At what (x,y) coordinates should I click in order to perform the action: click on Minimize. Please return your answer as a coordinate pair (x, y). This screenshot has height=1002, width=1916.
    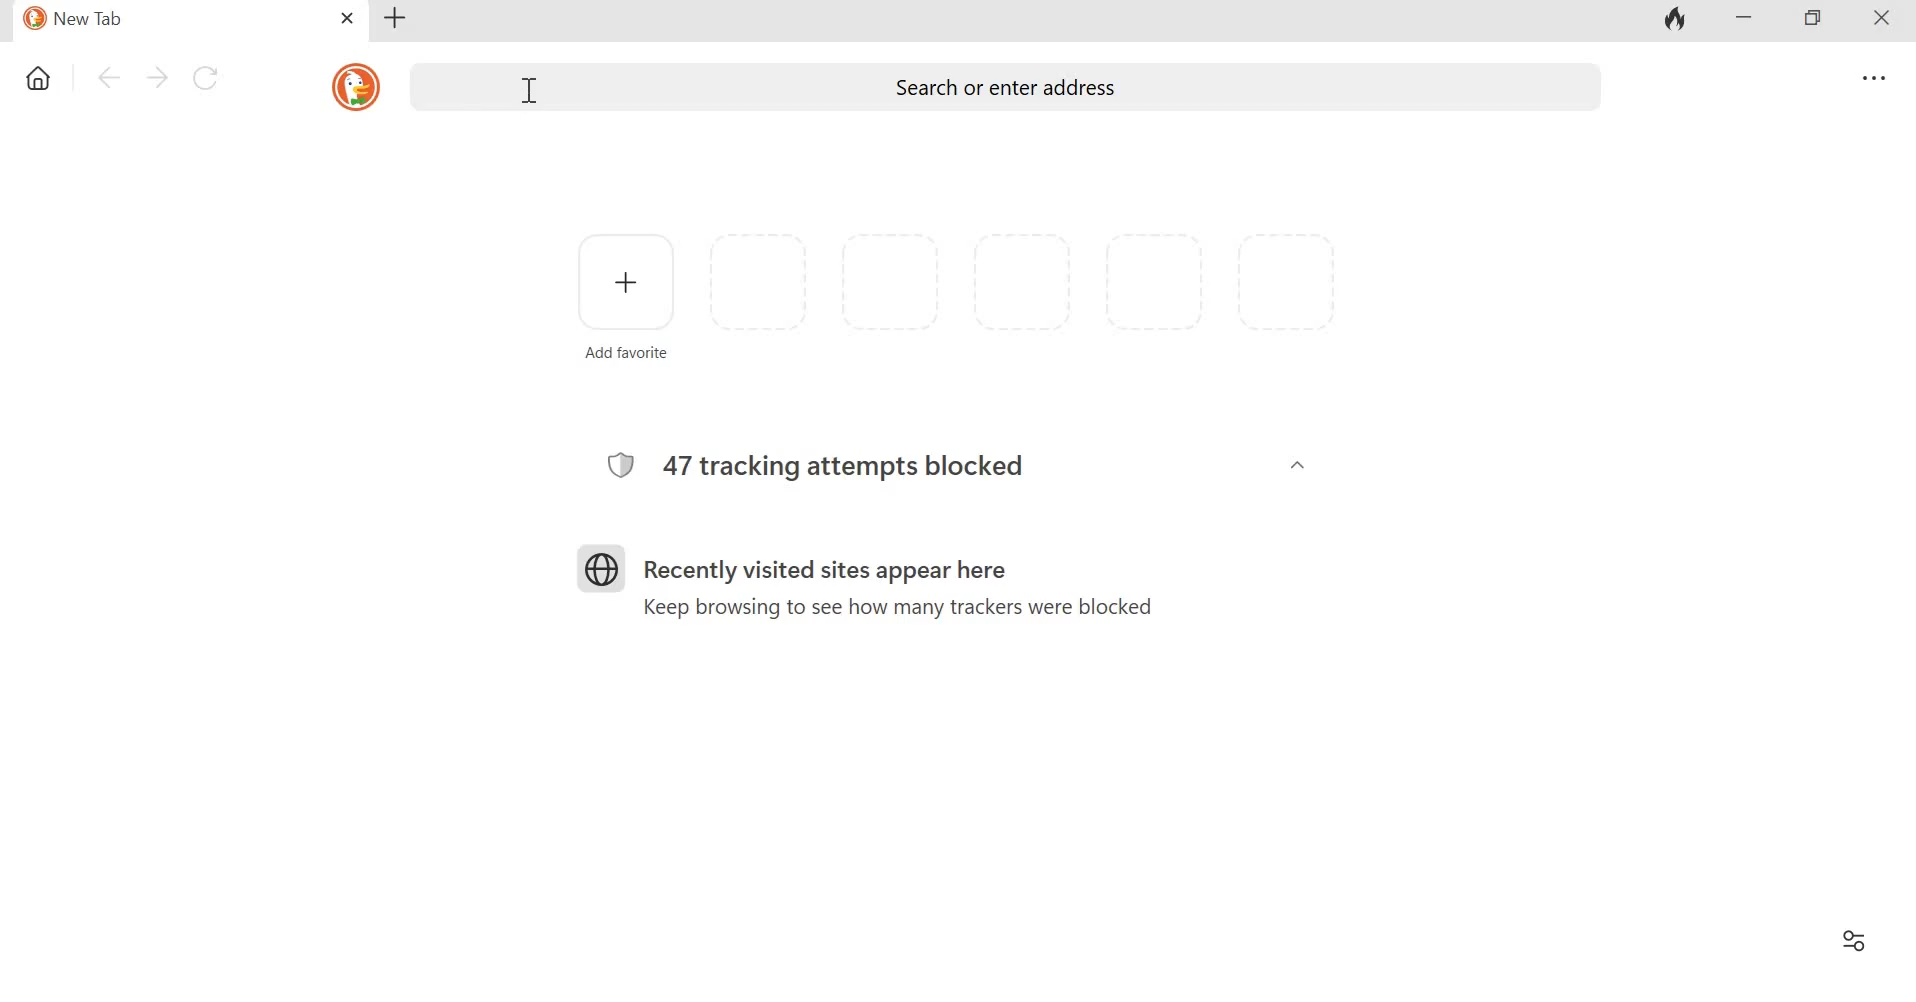
    Looking at the image, I should click on (1745, 20).